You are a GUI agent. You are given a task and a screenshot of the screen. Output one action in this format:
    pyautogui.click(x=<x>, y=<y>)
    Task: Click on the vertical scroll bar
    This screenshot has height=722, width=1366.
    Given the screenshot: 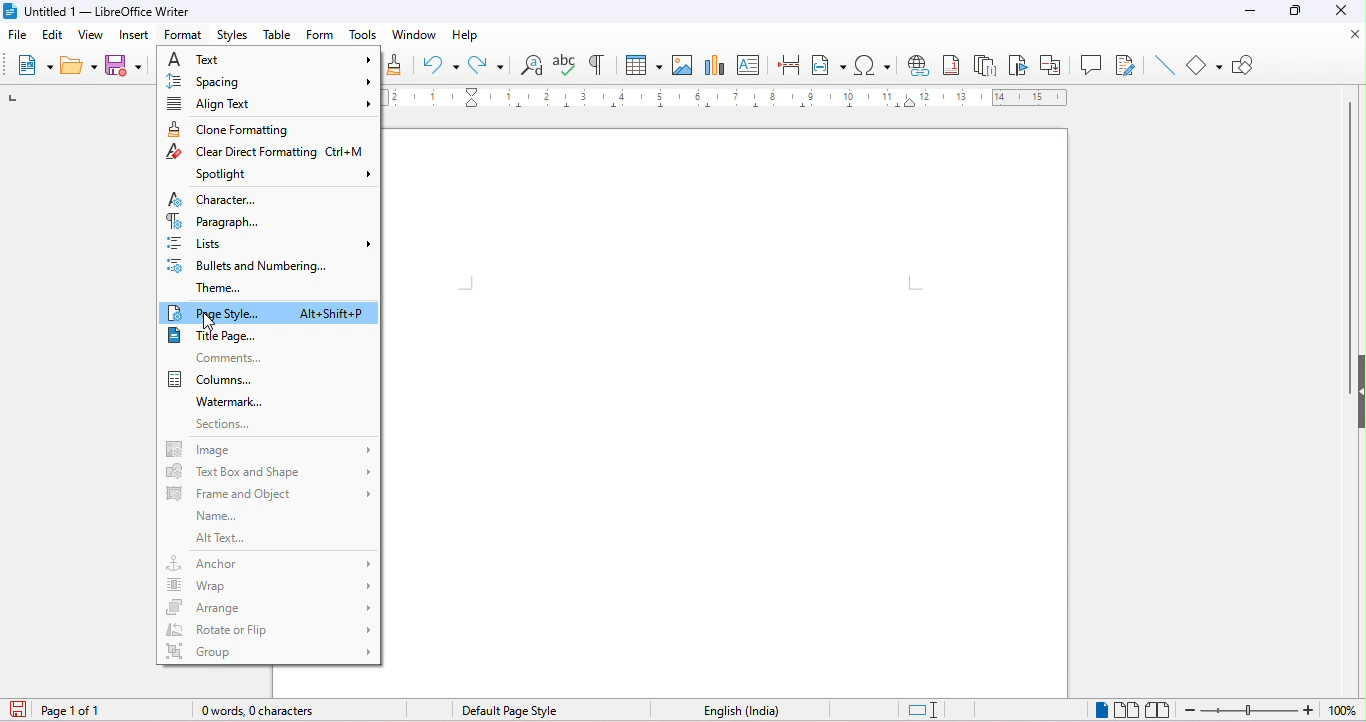 What is the action you would take?
    pyautogui.click(x=1353, y=219)
    